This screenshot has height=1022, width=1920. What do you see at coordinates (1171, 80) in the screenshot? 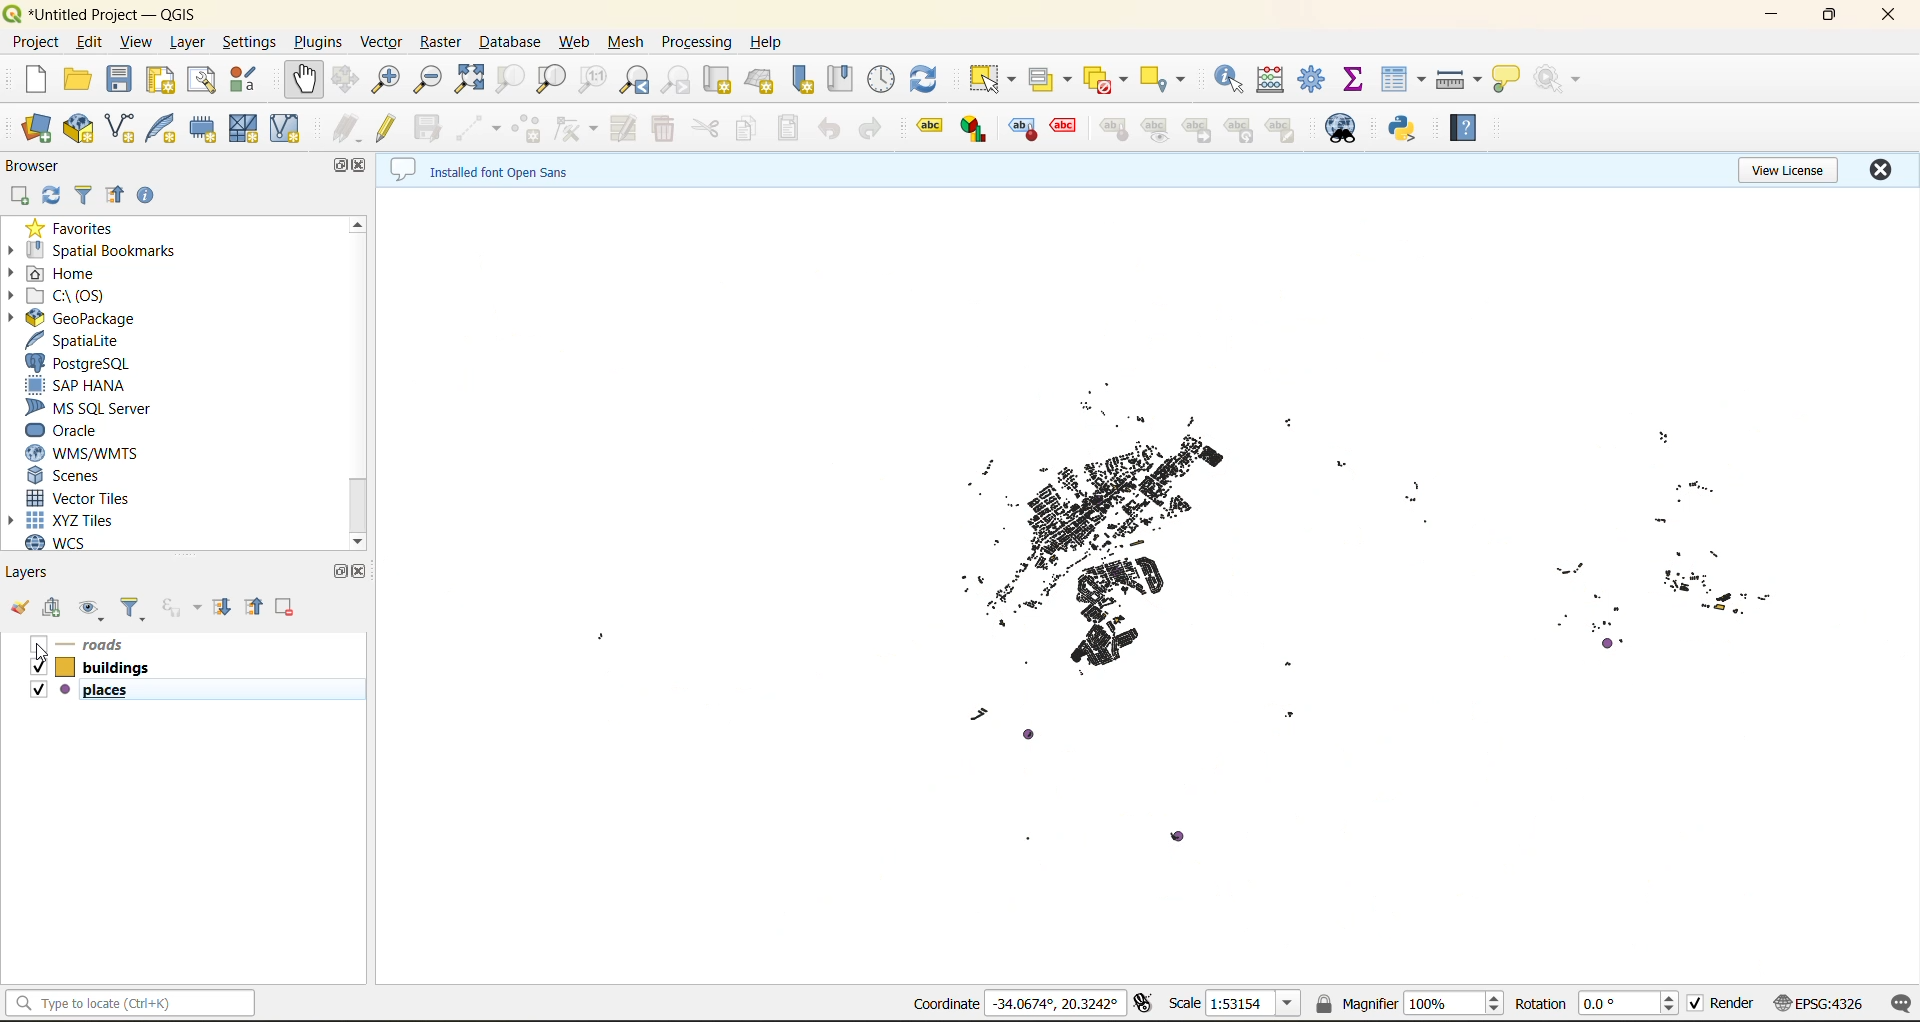
I see `select location` at bounding box center [1171, 80].